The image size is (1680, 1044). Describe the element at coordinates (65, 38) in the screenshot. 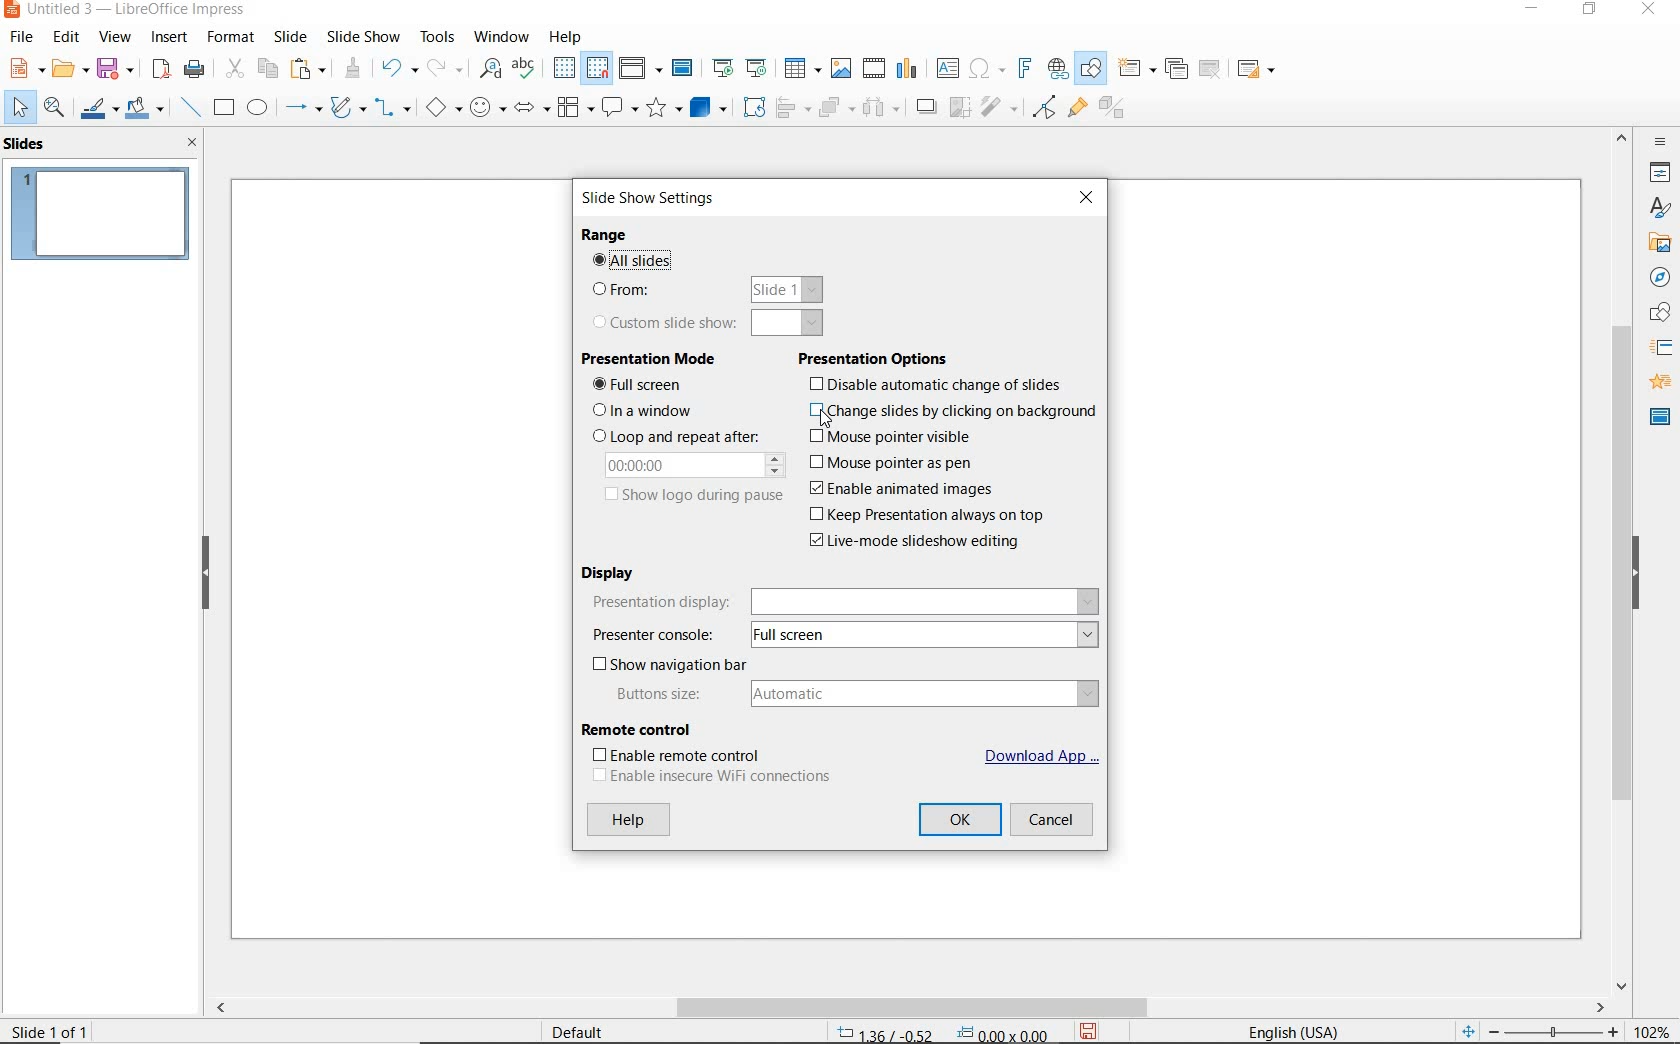

I see `EDIT` at that location.